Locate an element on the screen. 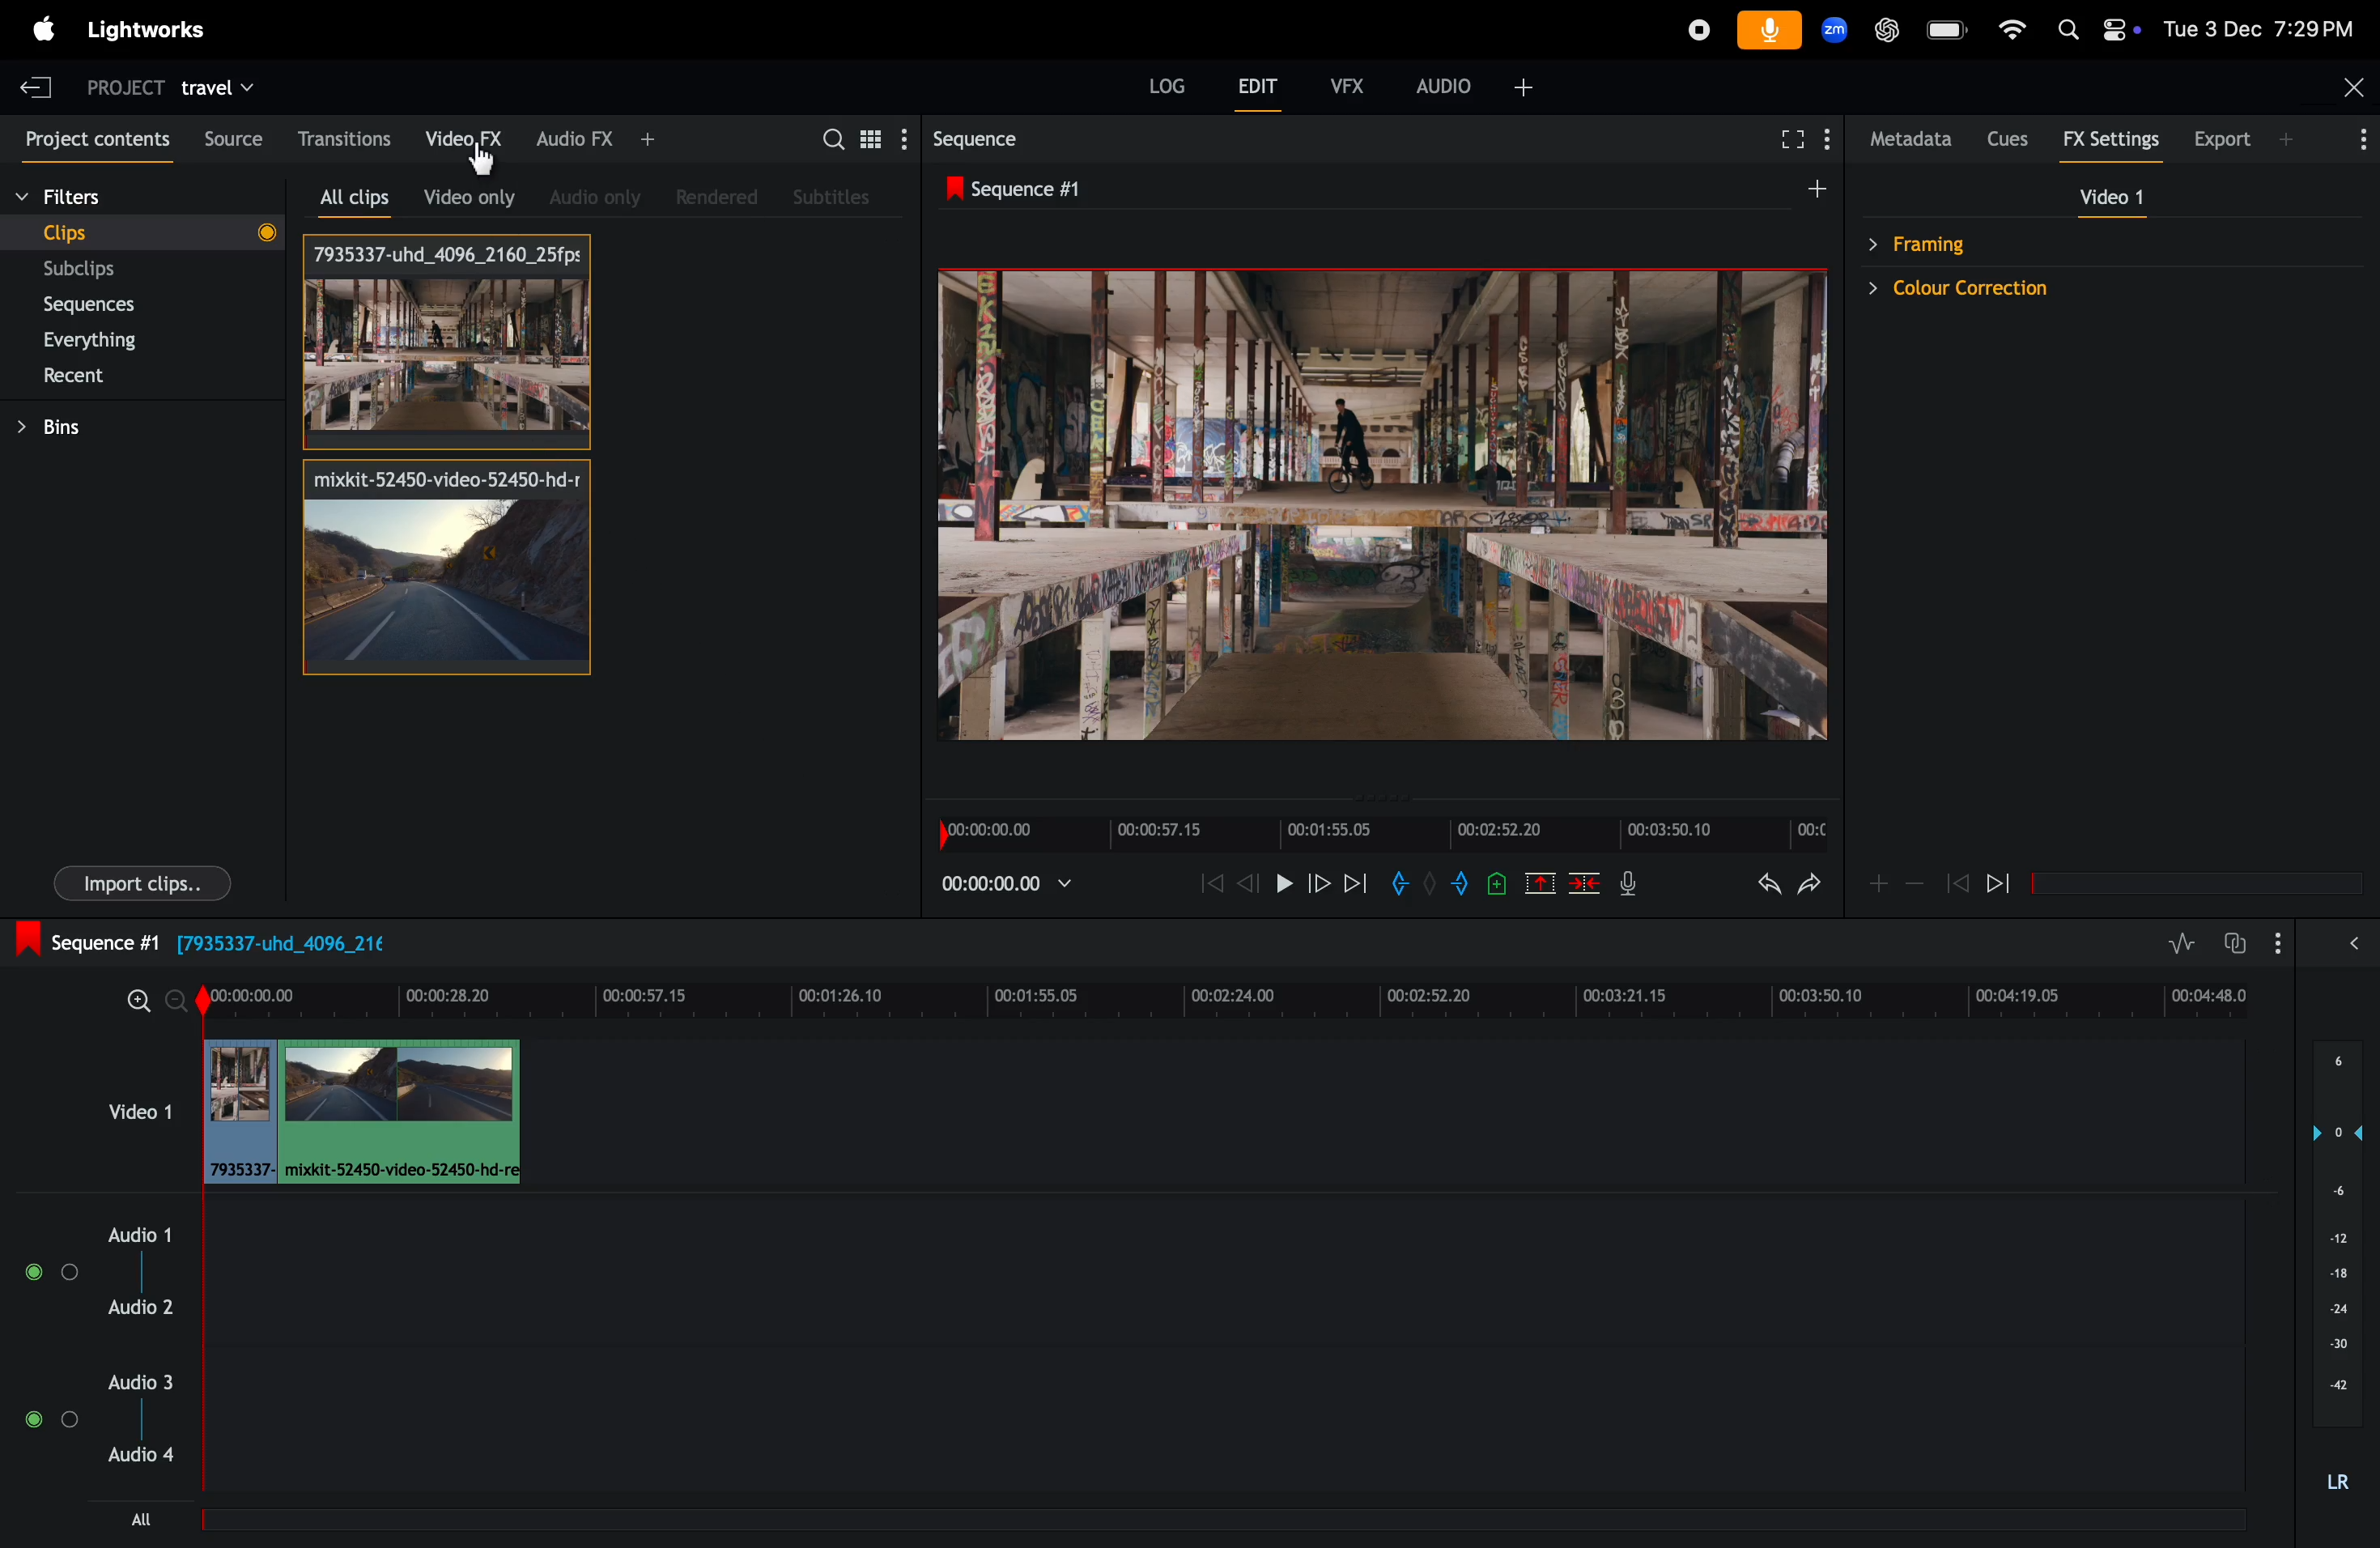  project is located at coordinates (124, 87).